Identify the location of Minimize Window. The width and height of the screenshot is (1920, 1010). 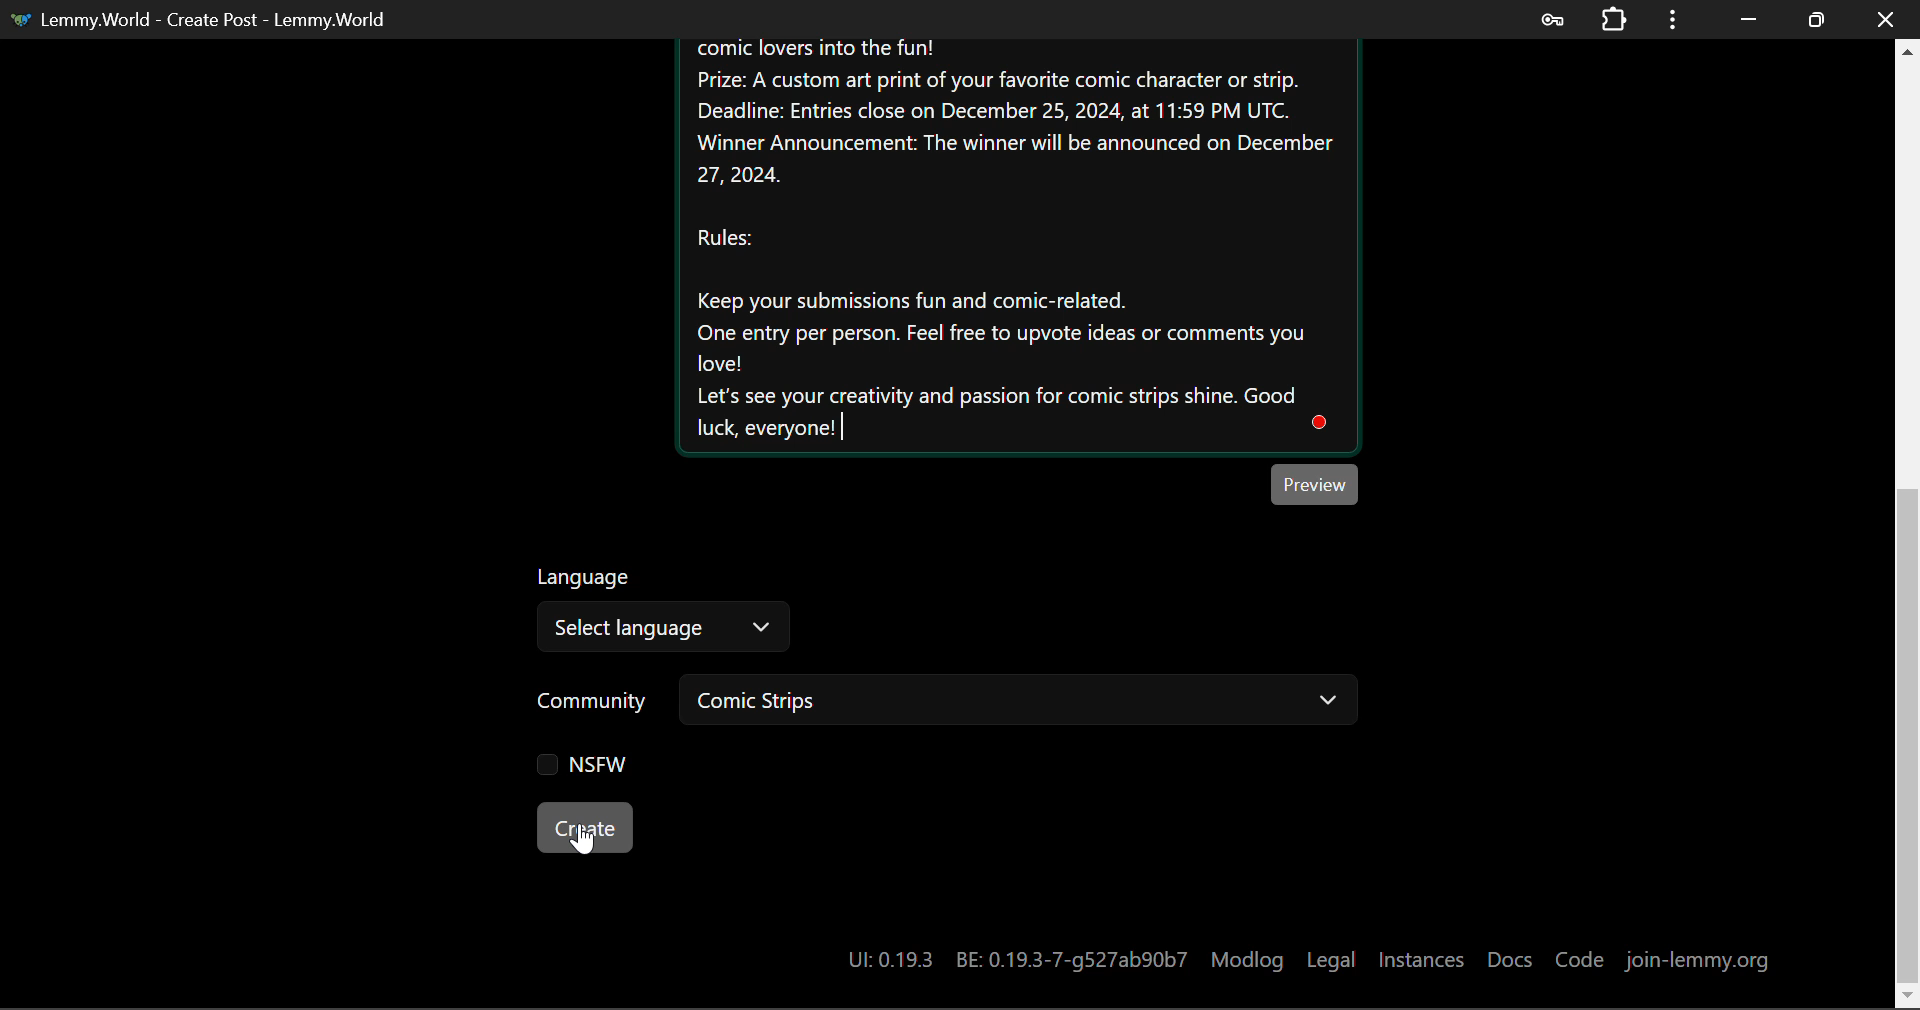
(1816, 17).